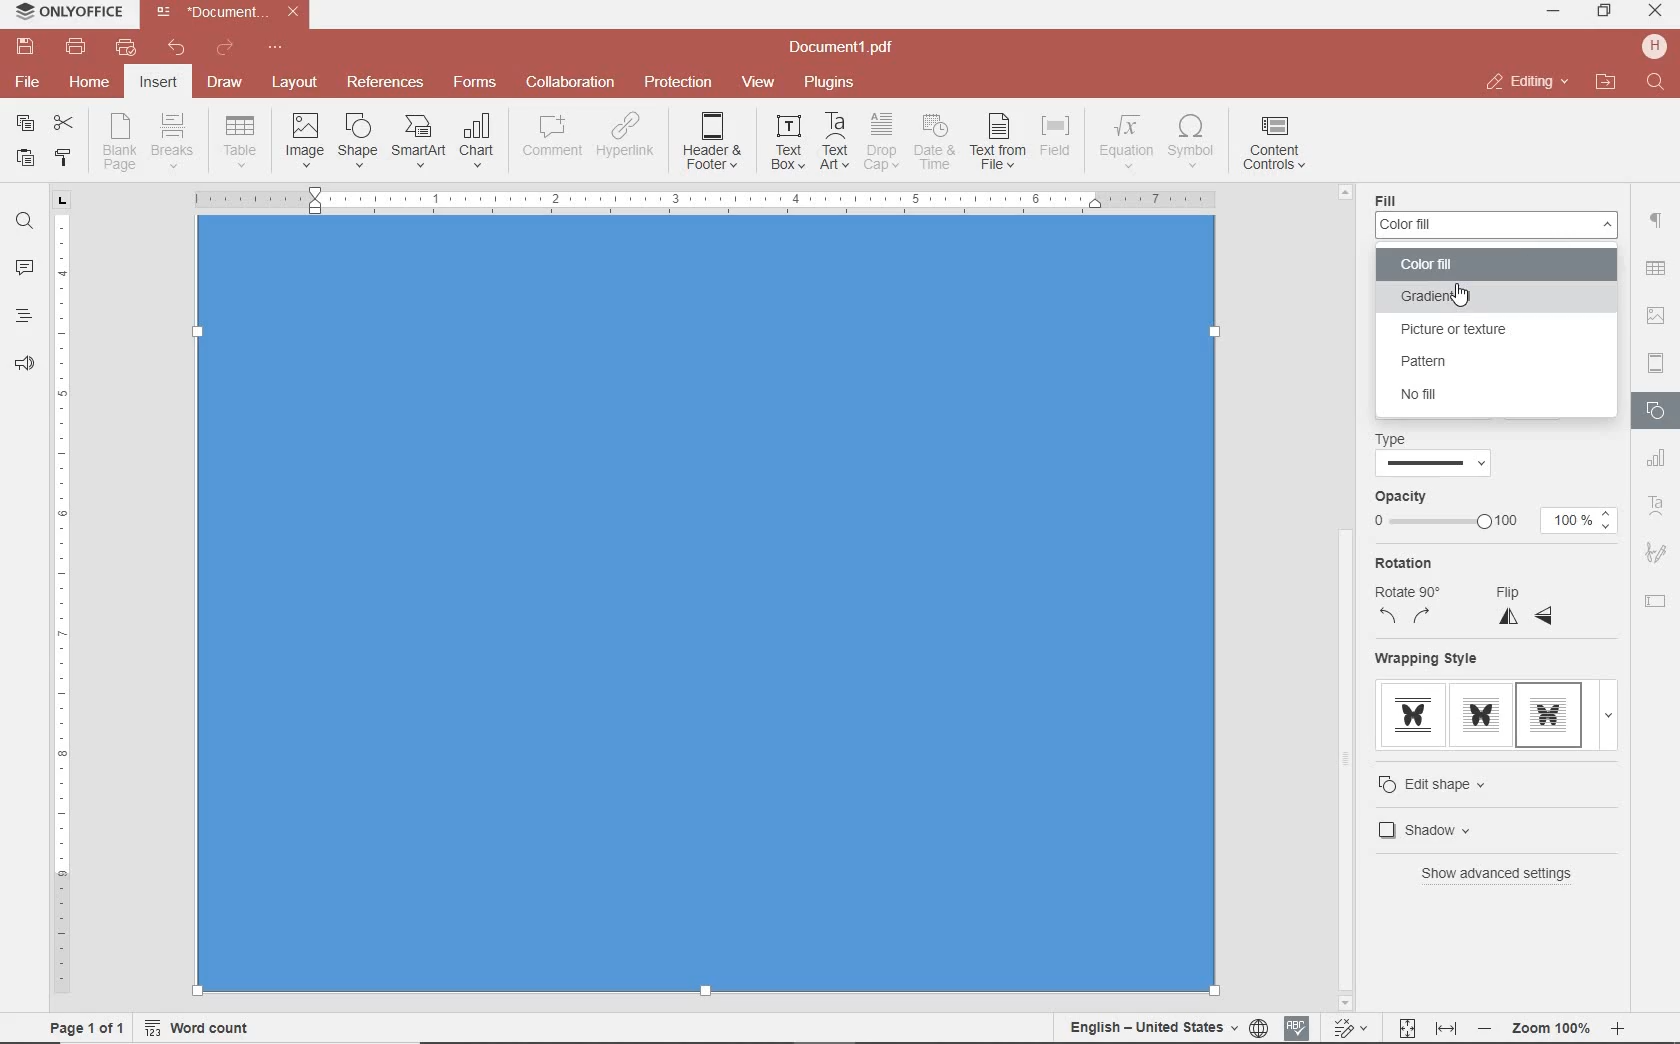 The image size is (1680, 1044). What do you see at coordinates (275, 48) in the screenshot?
I see `customize quick access toolbar` at bounding box center [275, 48].